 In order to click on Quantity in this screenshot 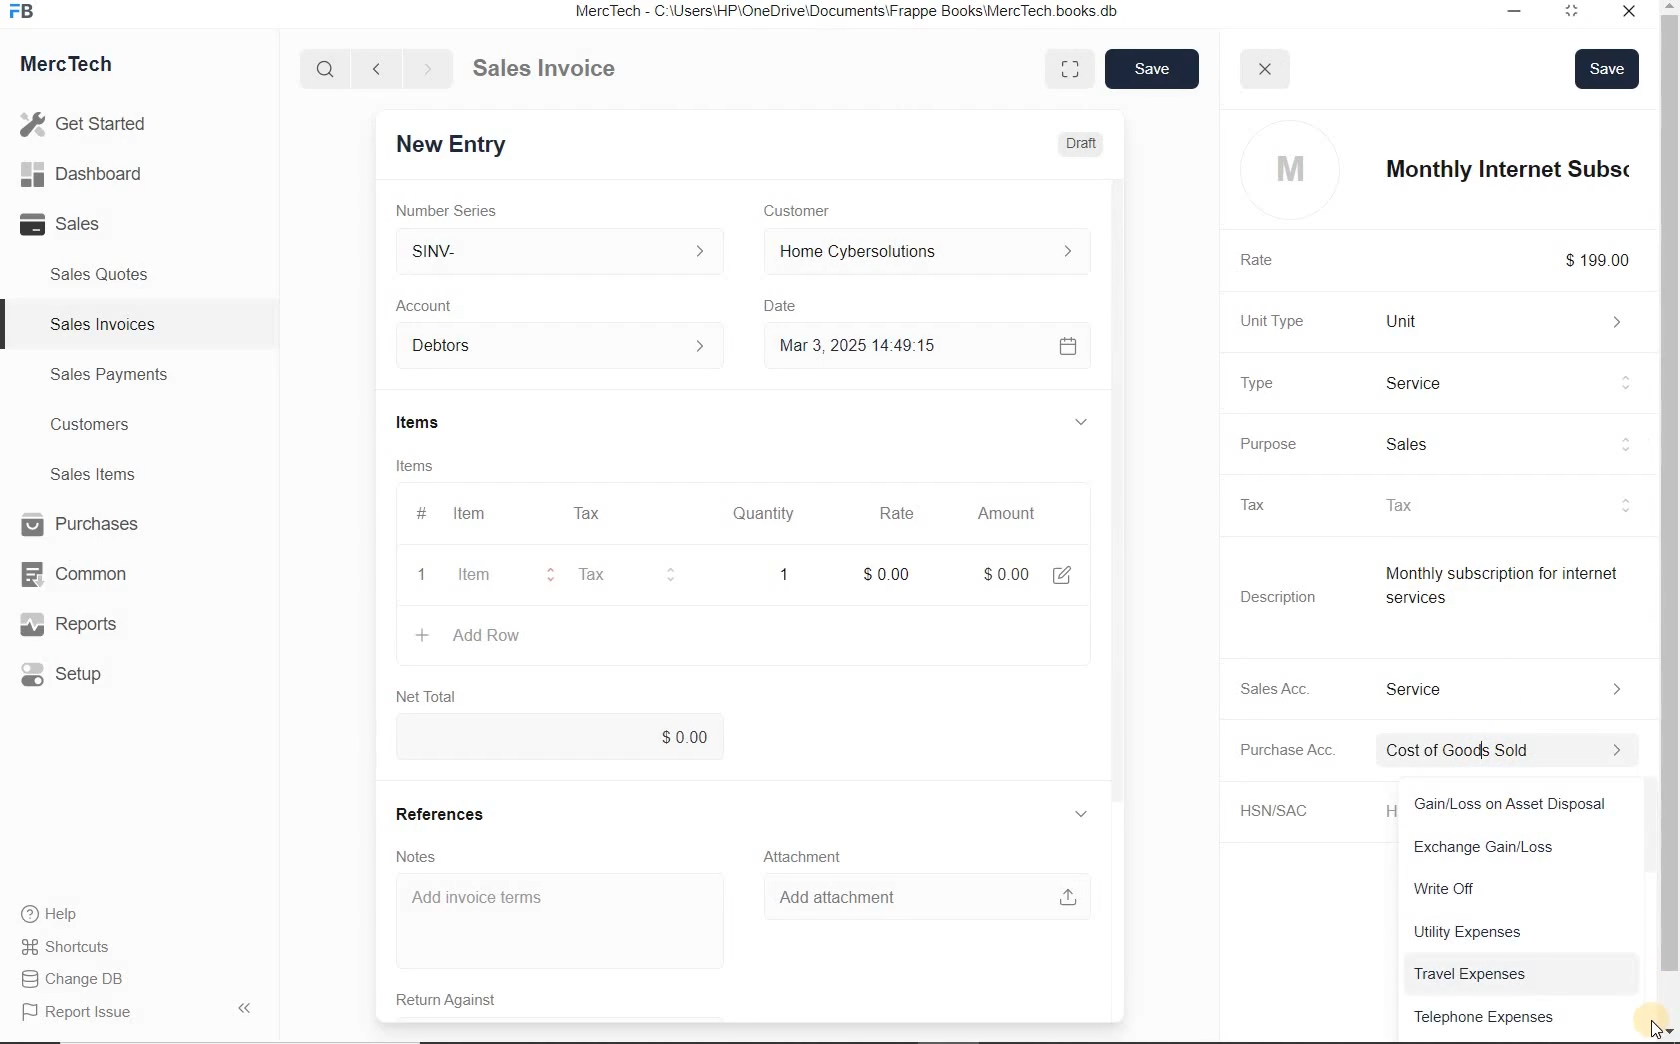, I will do `click(775, 514)`.